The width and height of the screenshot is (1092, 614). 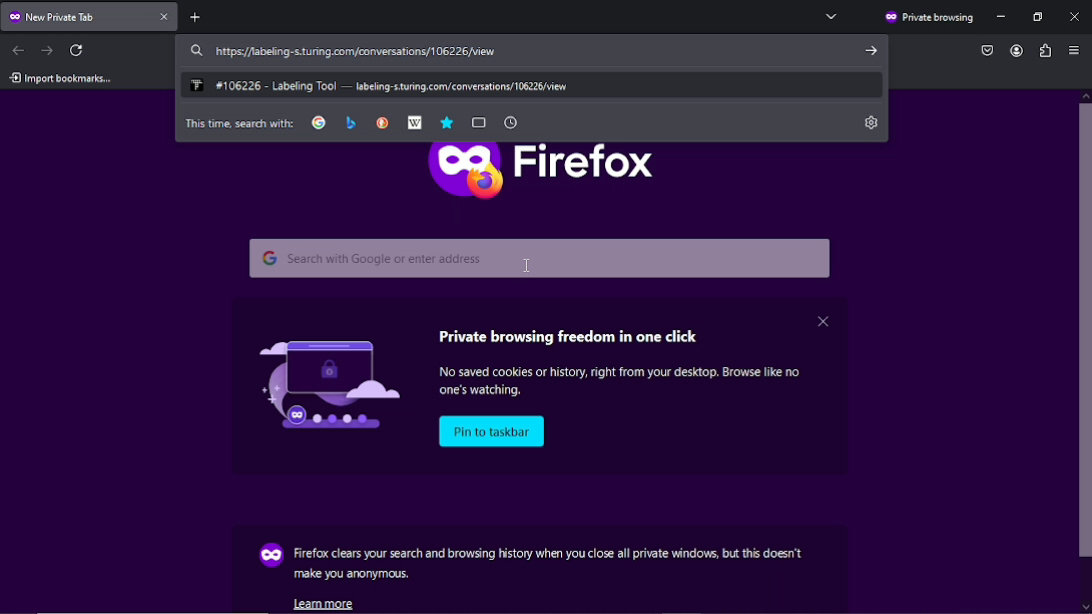 What do you see at coordinates (341, 52) in the screenshot?
I see `https://labeling-s.turing.com/conversations/106226/view` at bounding box center [341, 52].